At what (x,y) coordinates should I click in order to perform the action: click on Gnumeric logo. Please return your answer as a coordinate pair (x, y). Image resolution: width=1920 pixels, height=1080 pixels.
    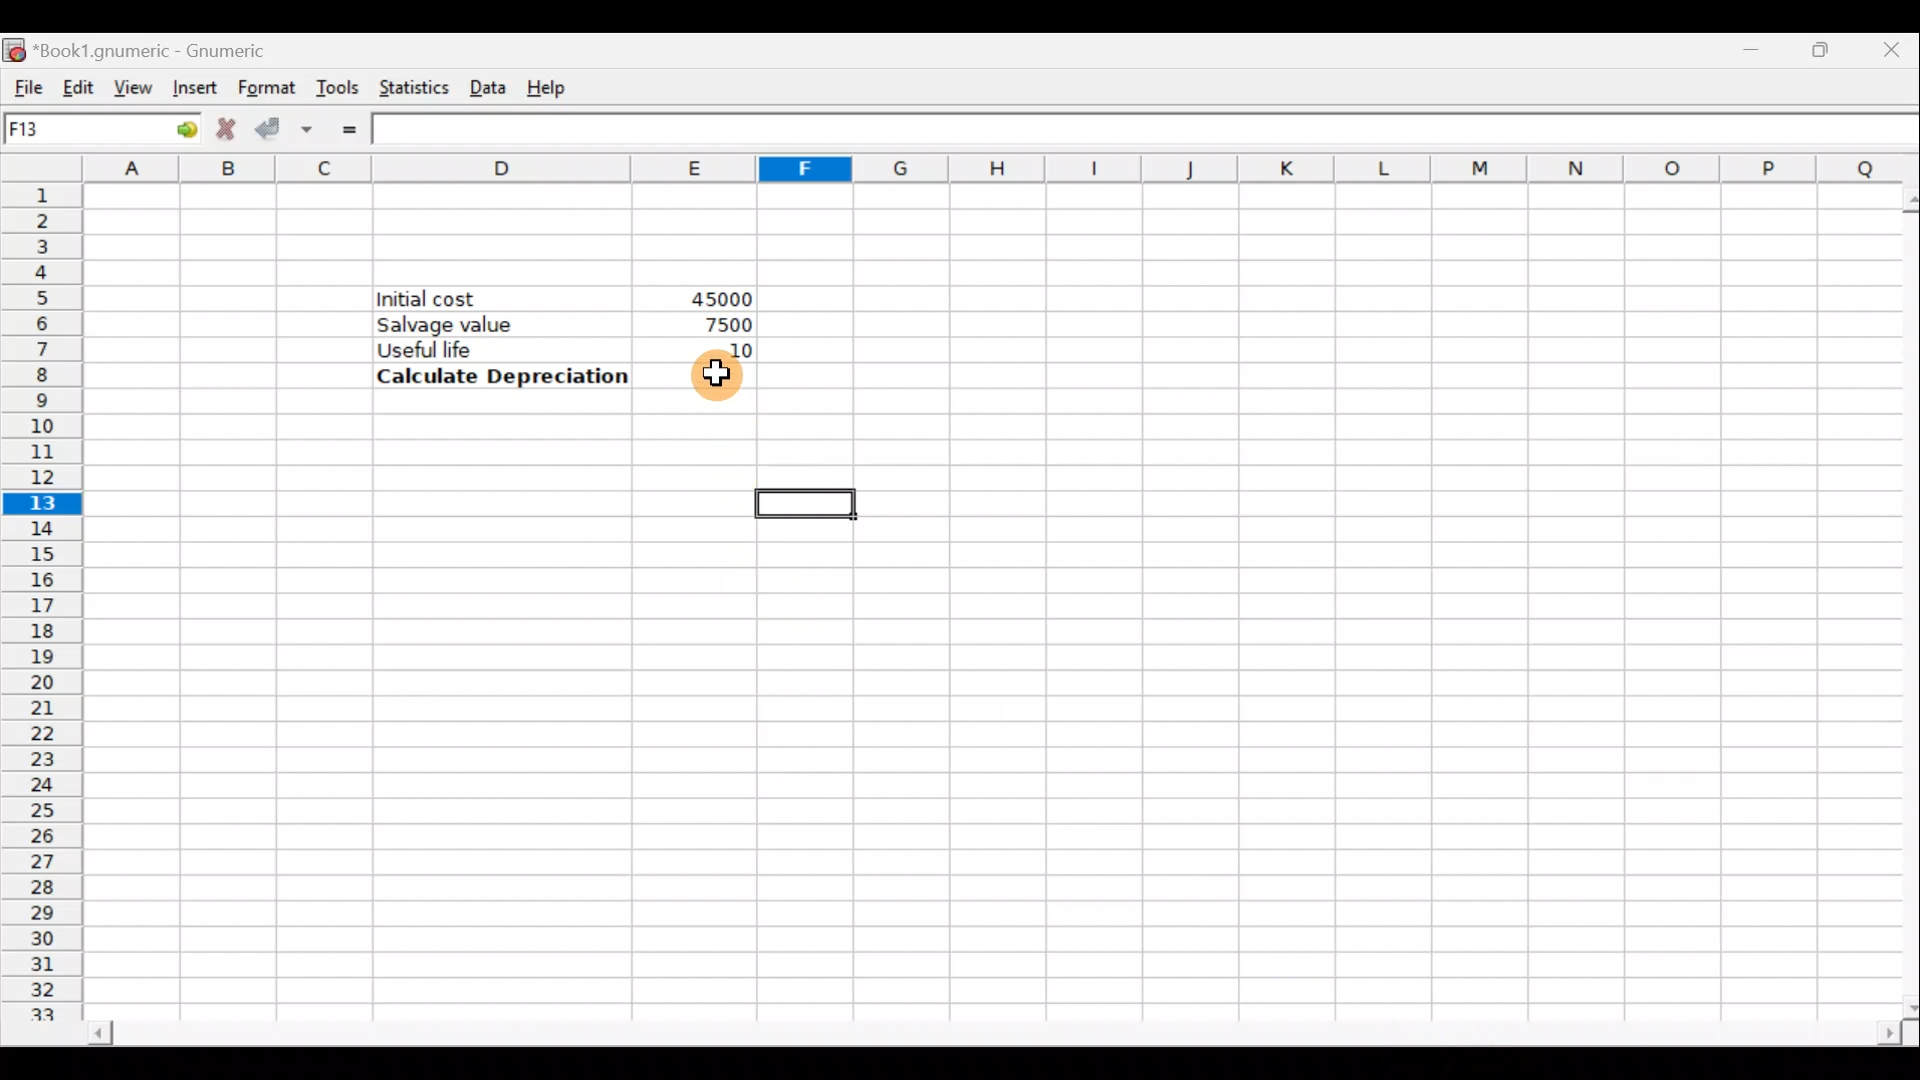
    Looking at the image, I should click on (16, 46).